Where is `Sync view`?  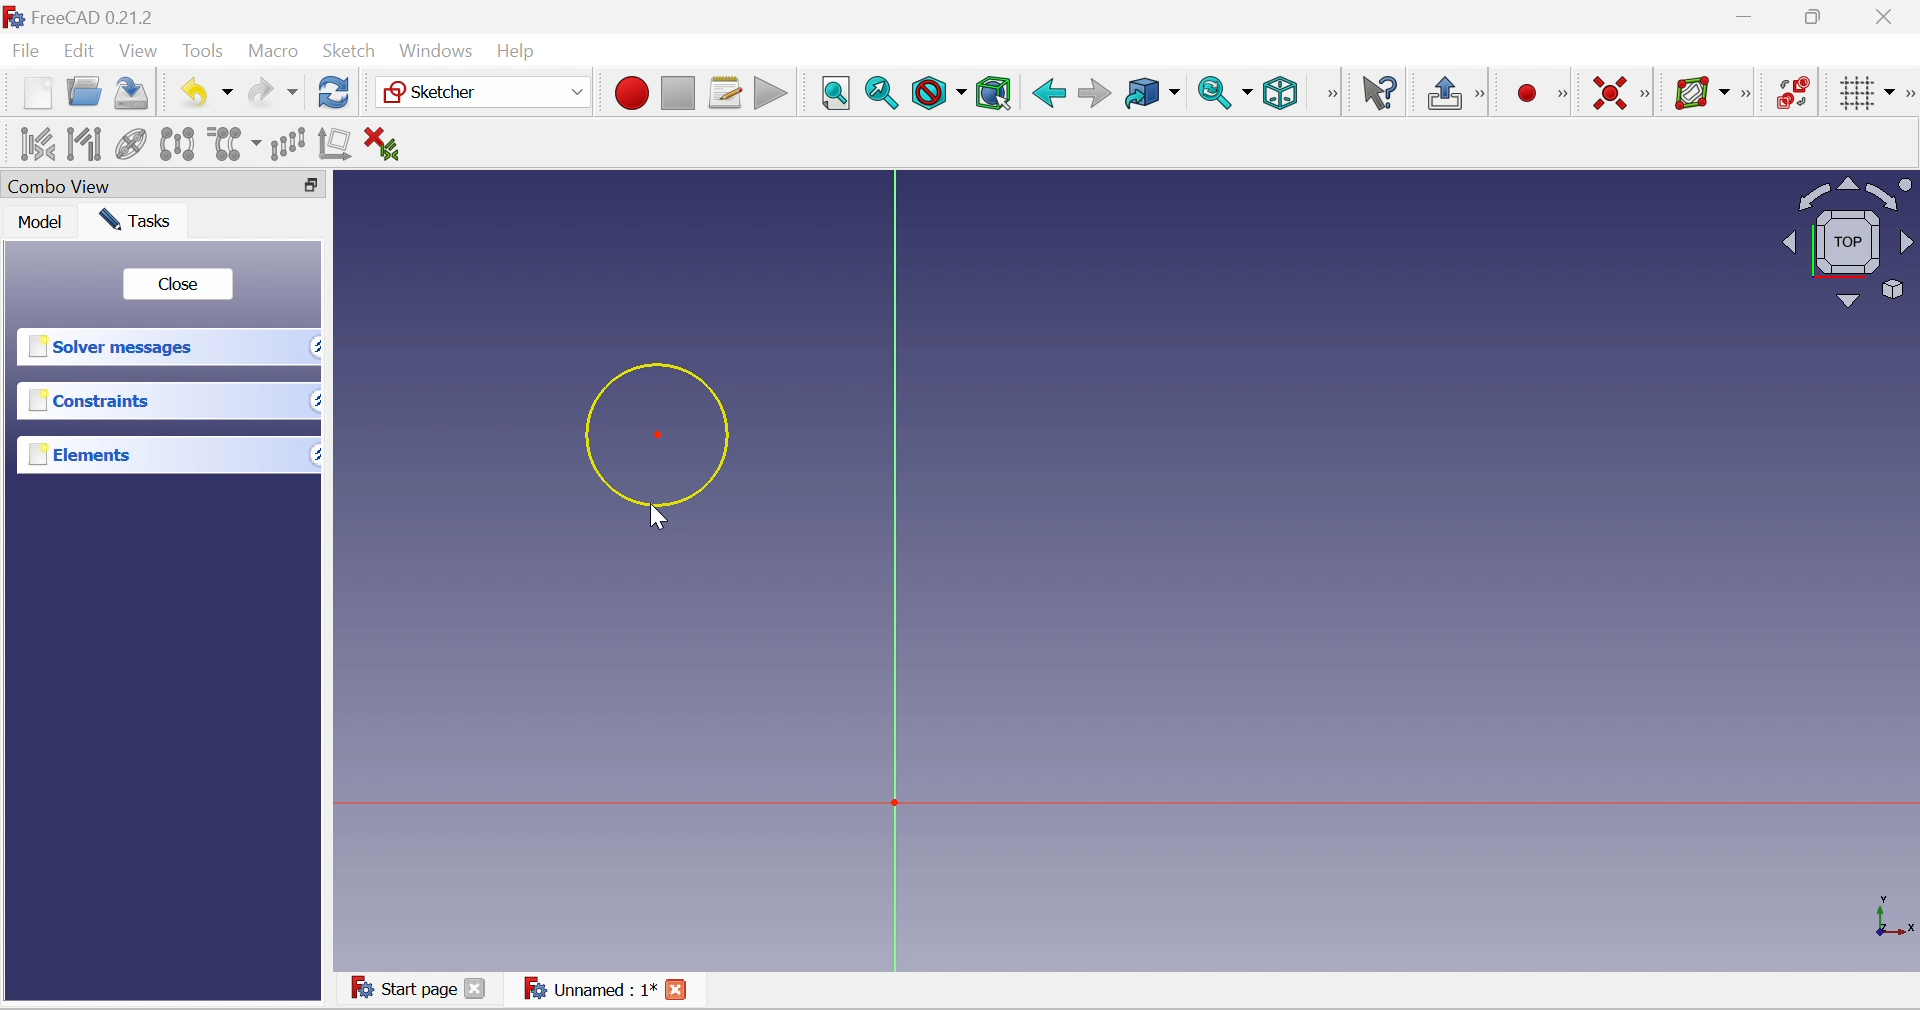 Sync view is located at coordinates (1222, 94).